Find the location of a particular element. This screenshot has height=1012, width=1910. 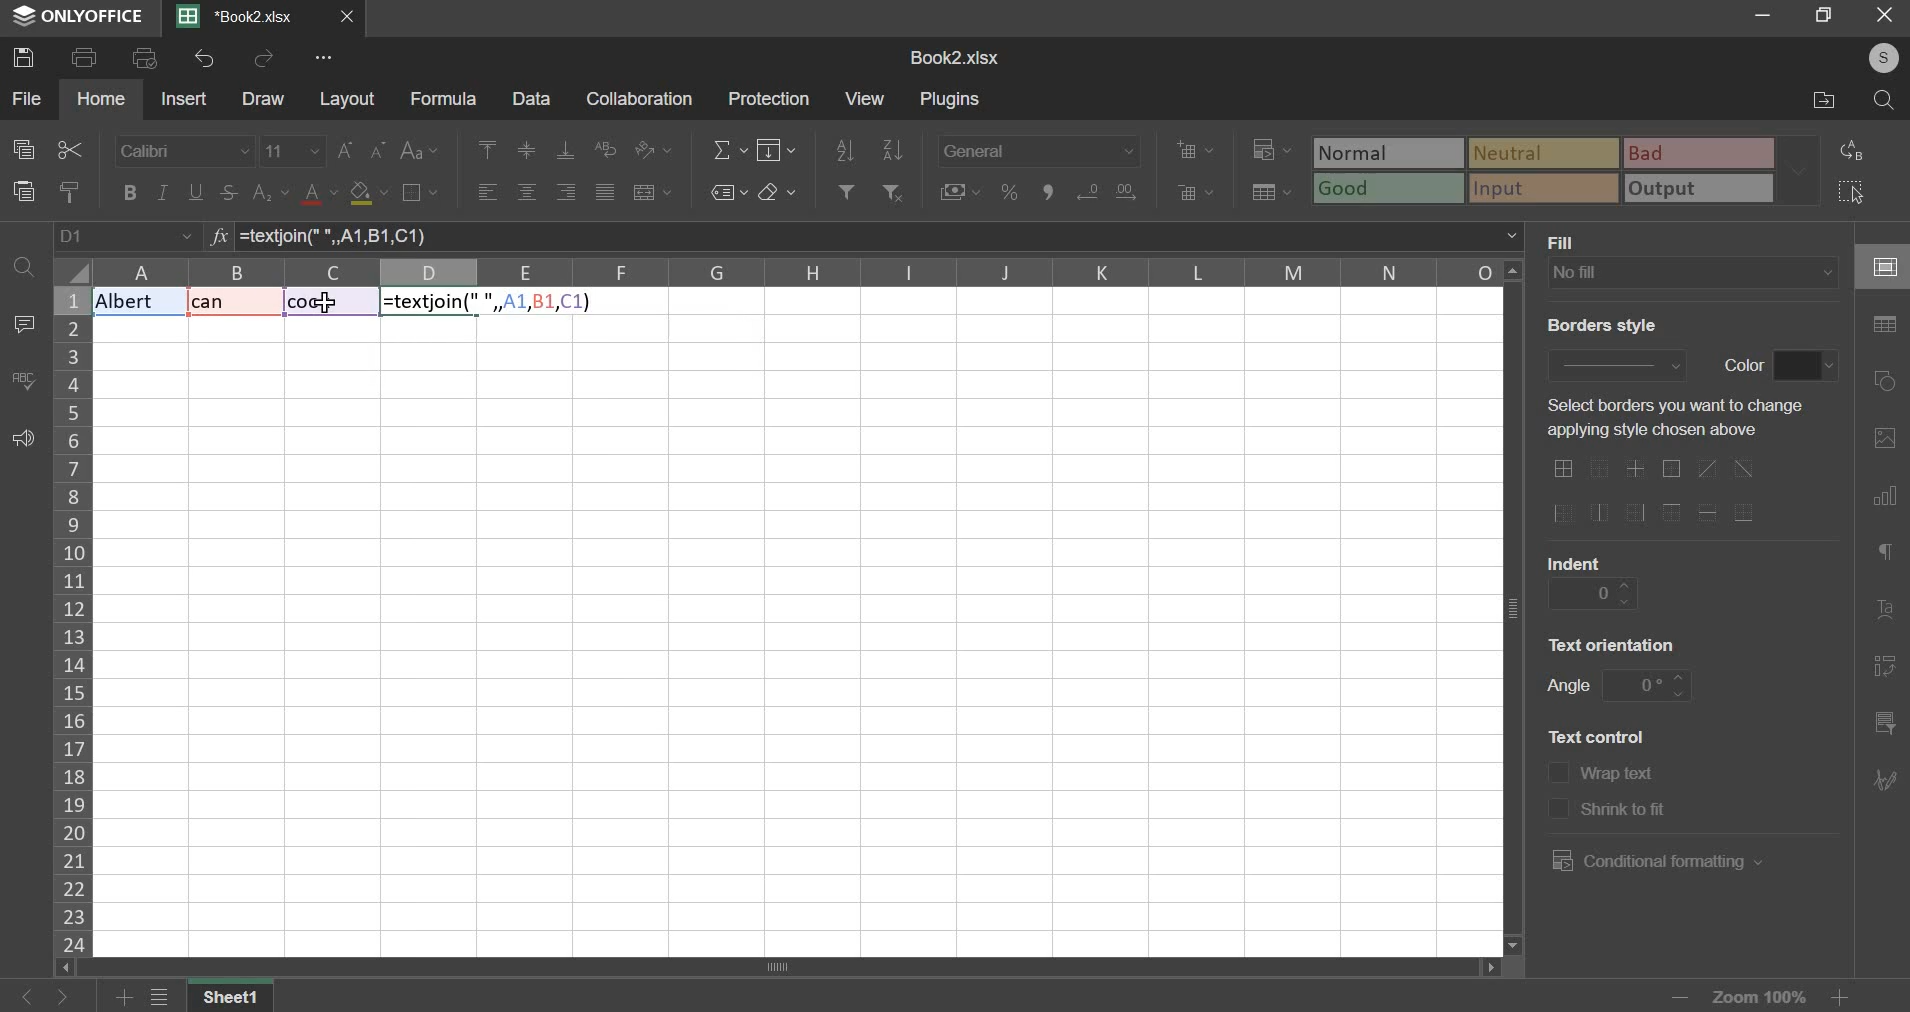

text is located at coordinates (1626, 812).